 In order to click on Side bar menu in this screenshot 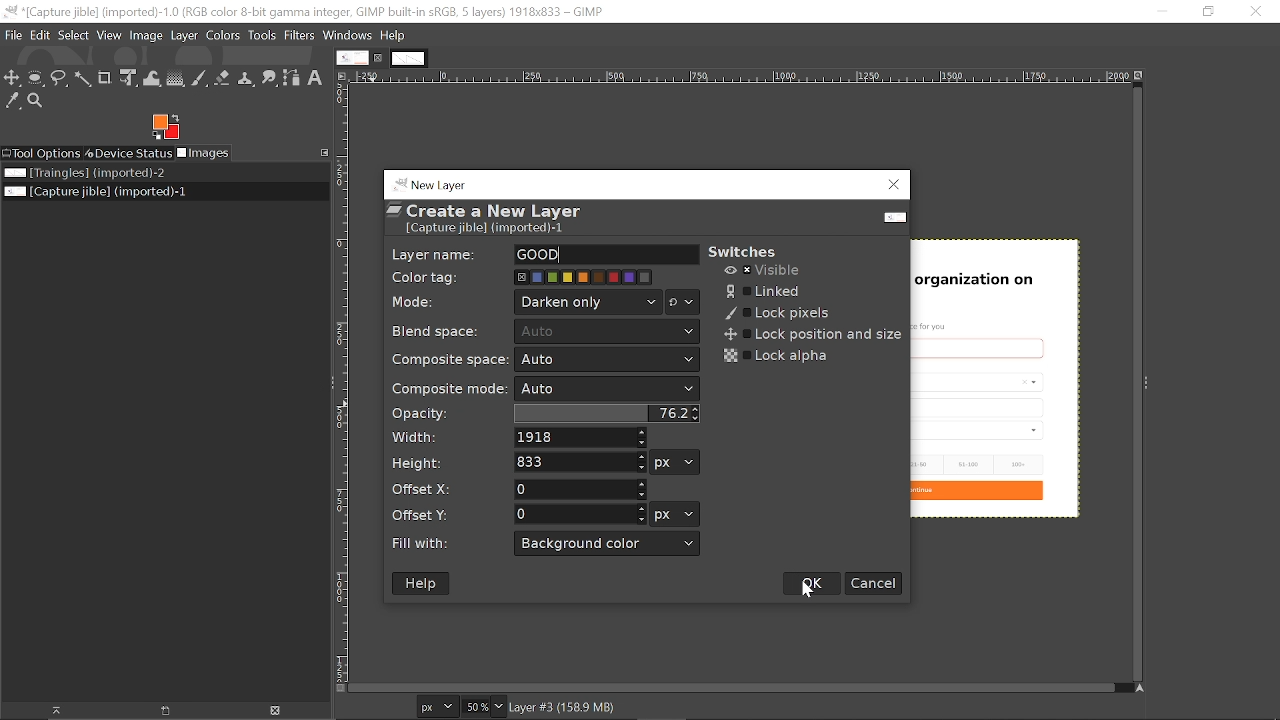, I will do `click(1148, 383)`.